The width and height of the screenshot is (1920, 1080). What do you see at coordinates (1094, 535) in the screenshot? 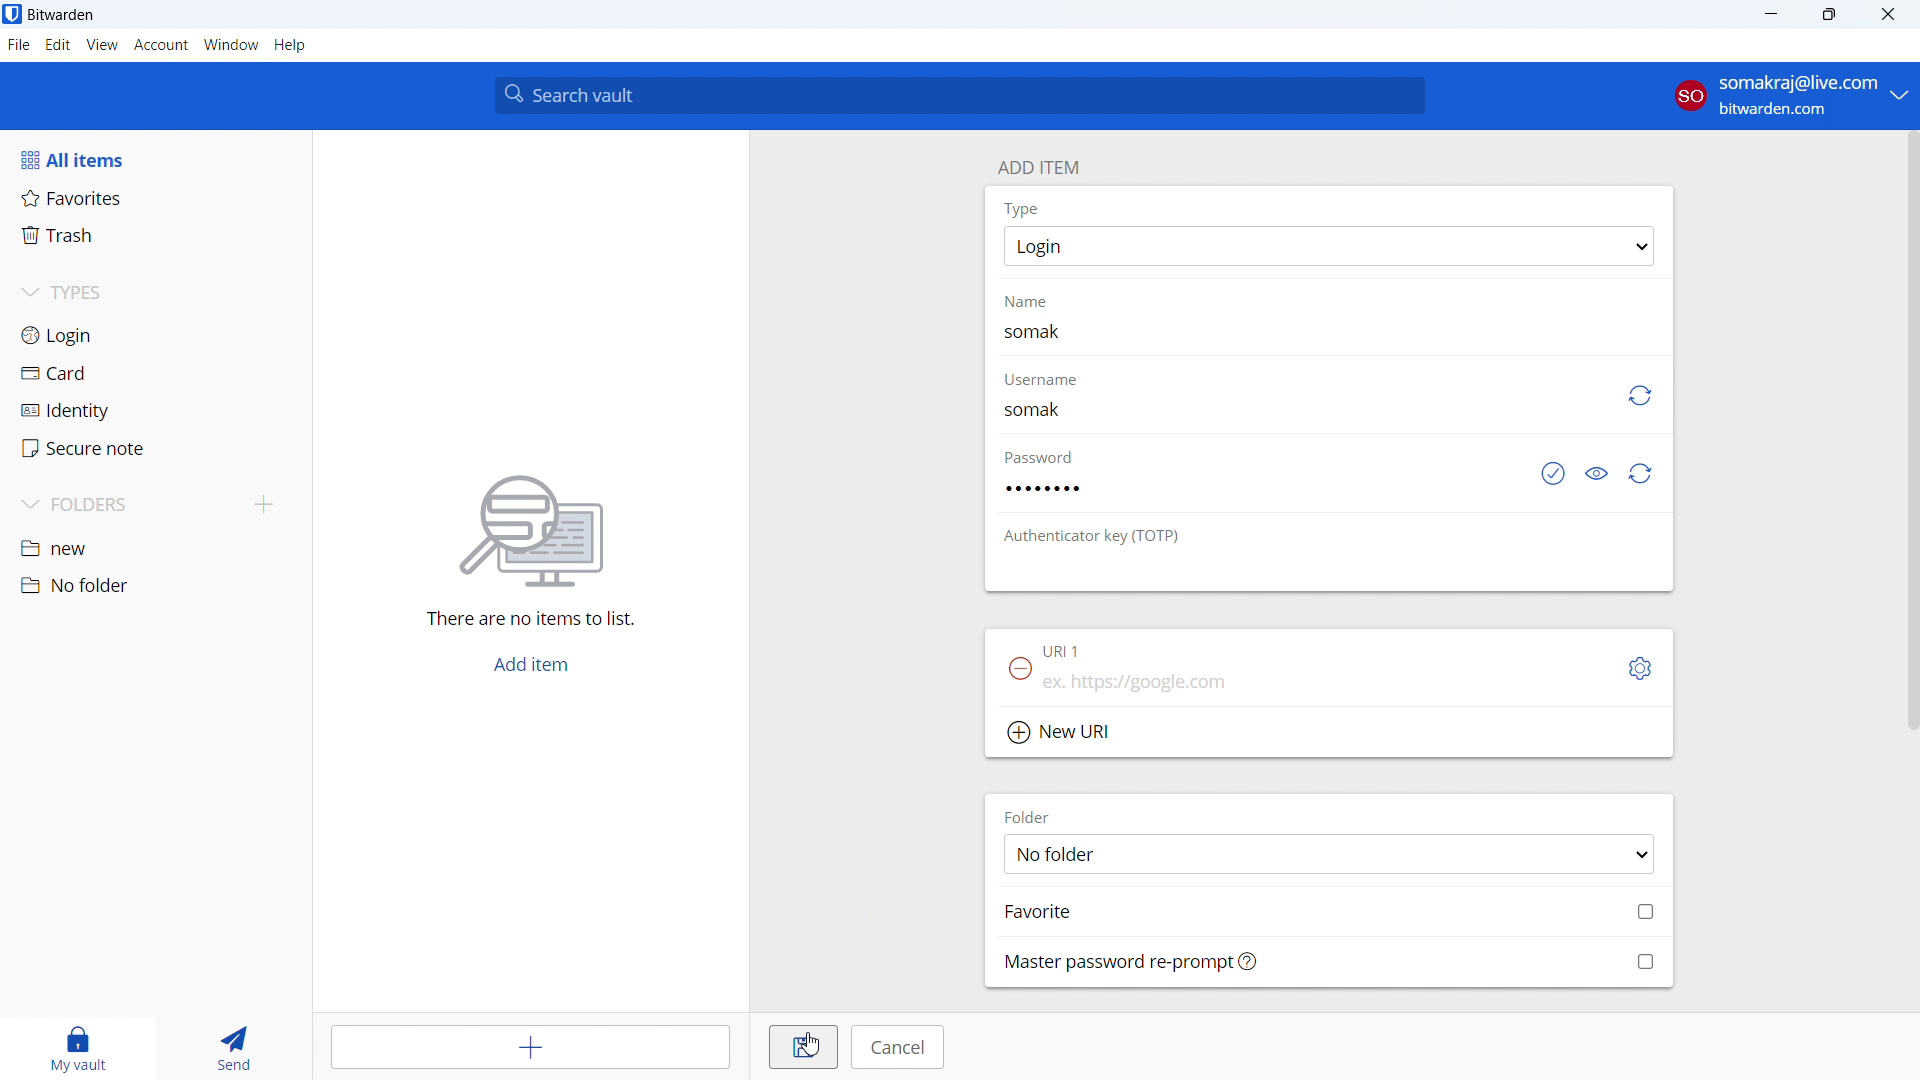
I see `otp` at bounding box center [1094, 535].